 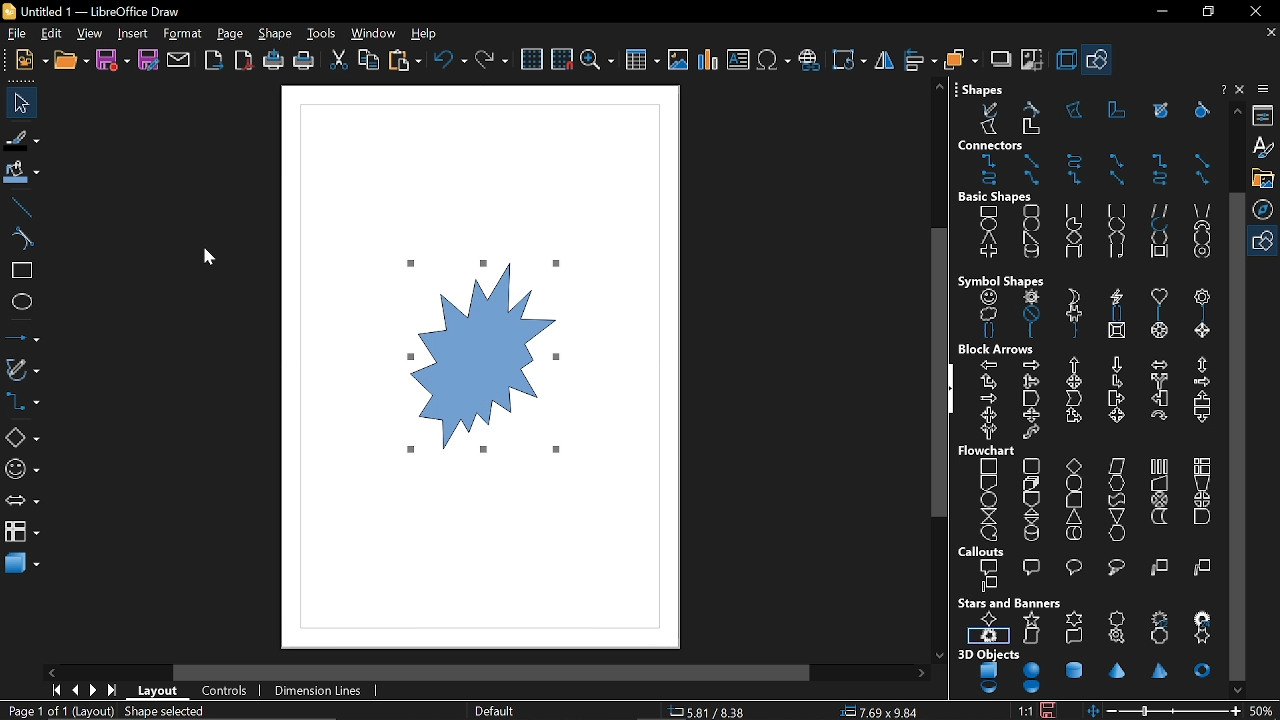 What do you see at coordinates (1088, 621) in the screenshot?
I see `star and boxes` at bounding box center [1088, 621].